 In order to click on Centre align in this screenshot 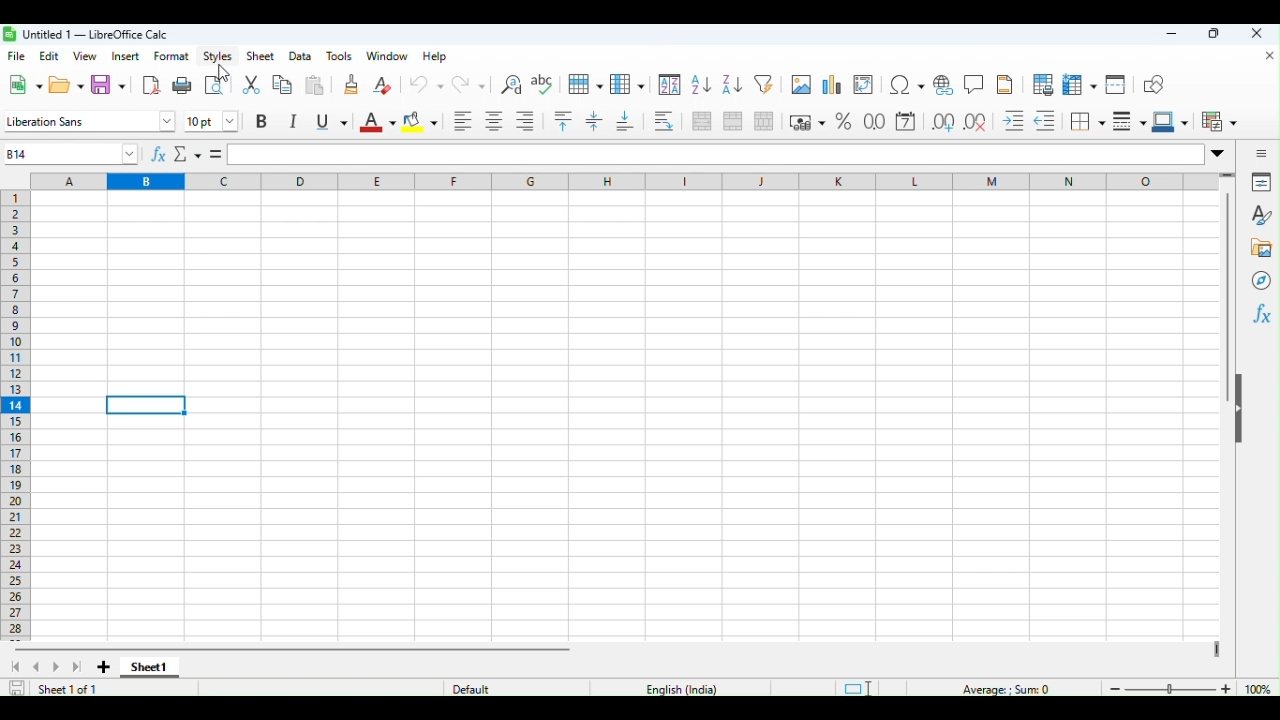, I will do `click(491, 122)`.